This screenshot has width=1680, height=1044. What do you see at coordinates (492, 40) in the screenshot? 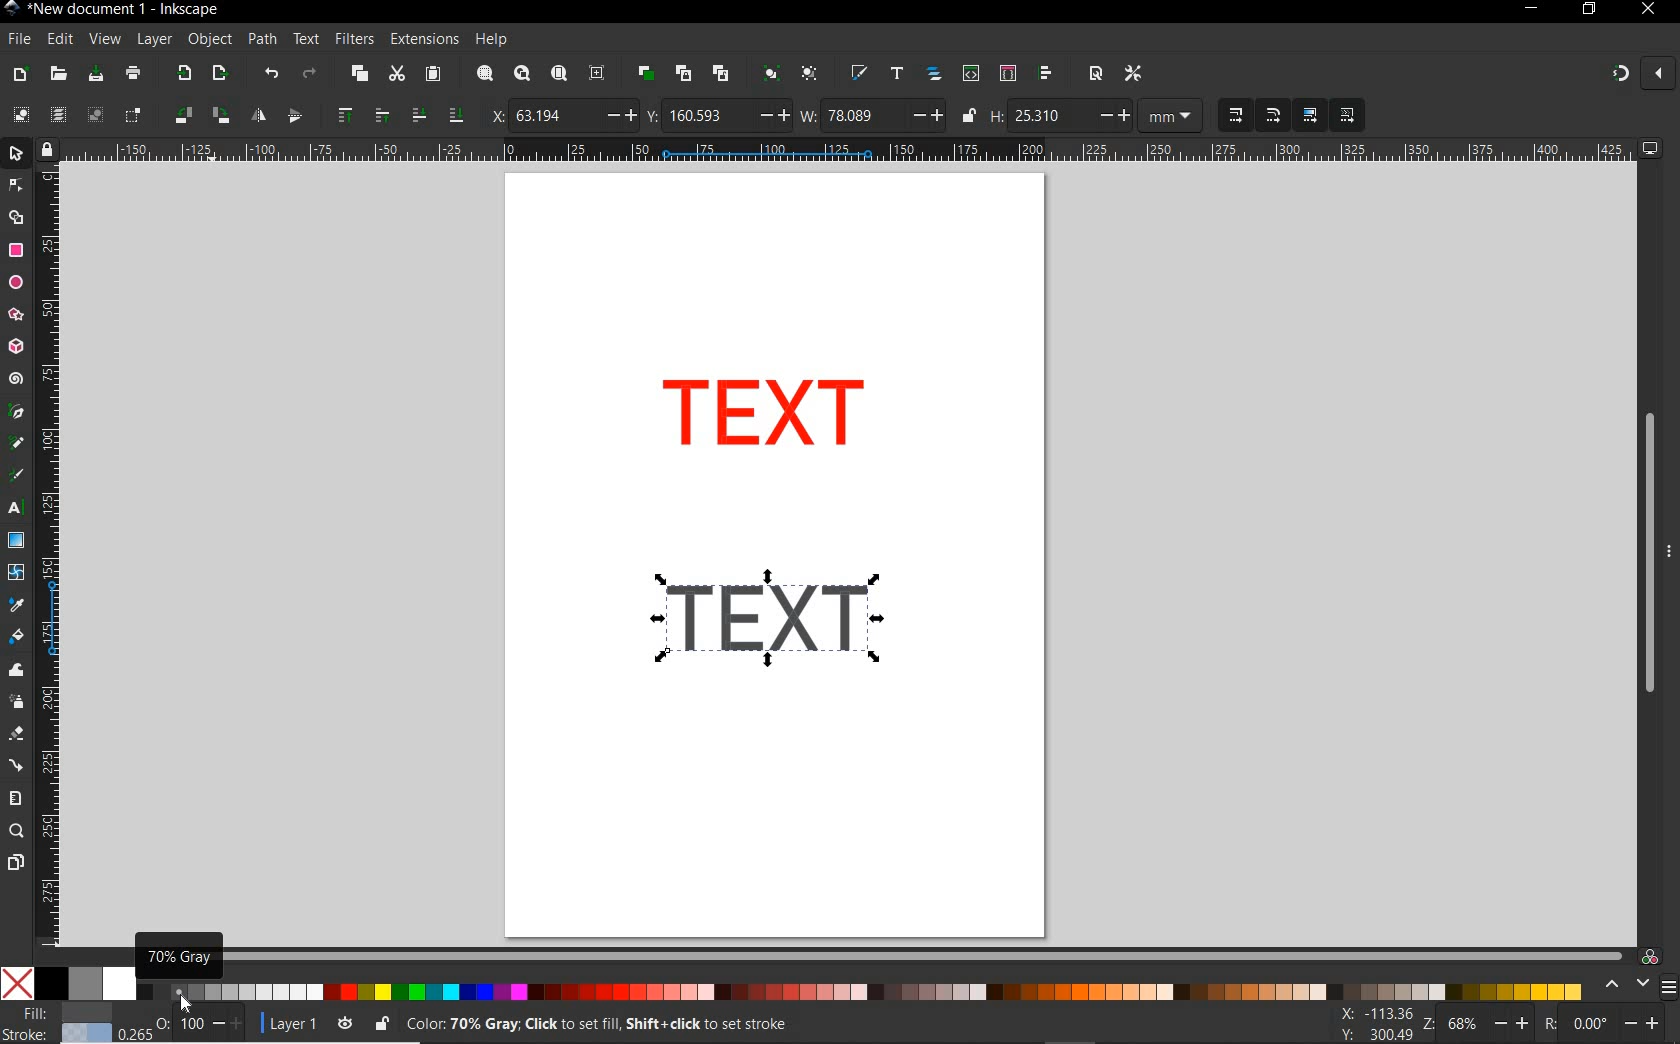
I see `help` at bounding box center [492, 40].